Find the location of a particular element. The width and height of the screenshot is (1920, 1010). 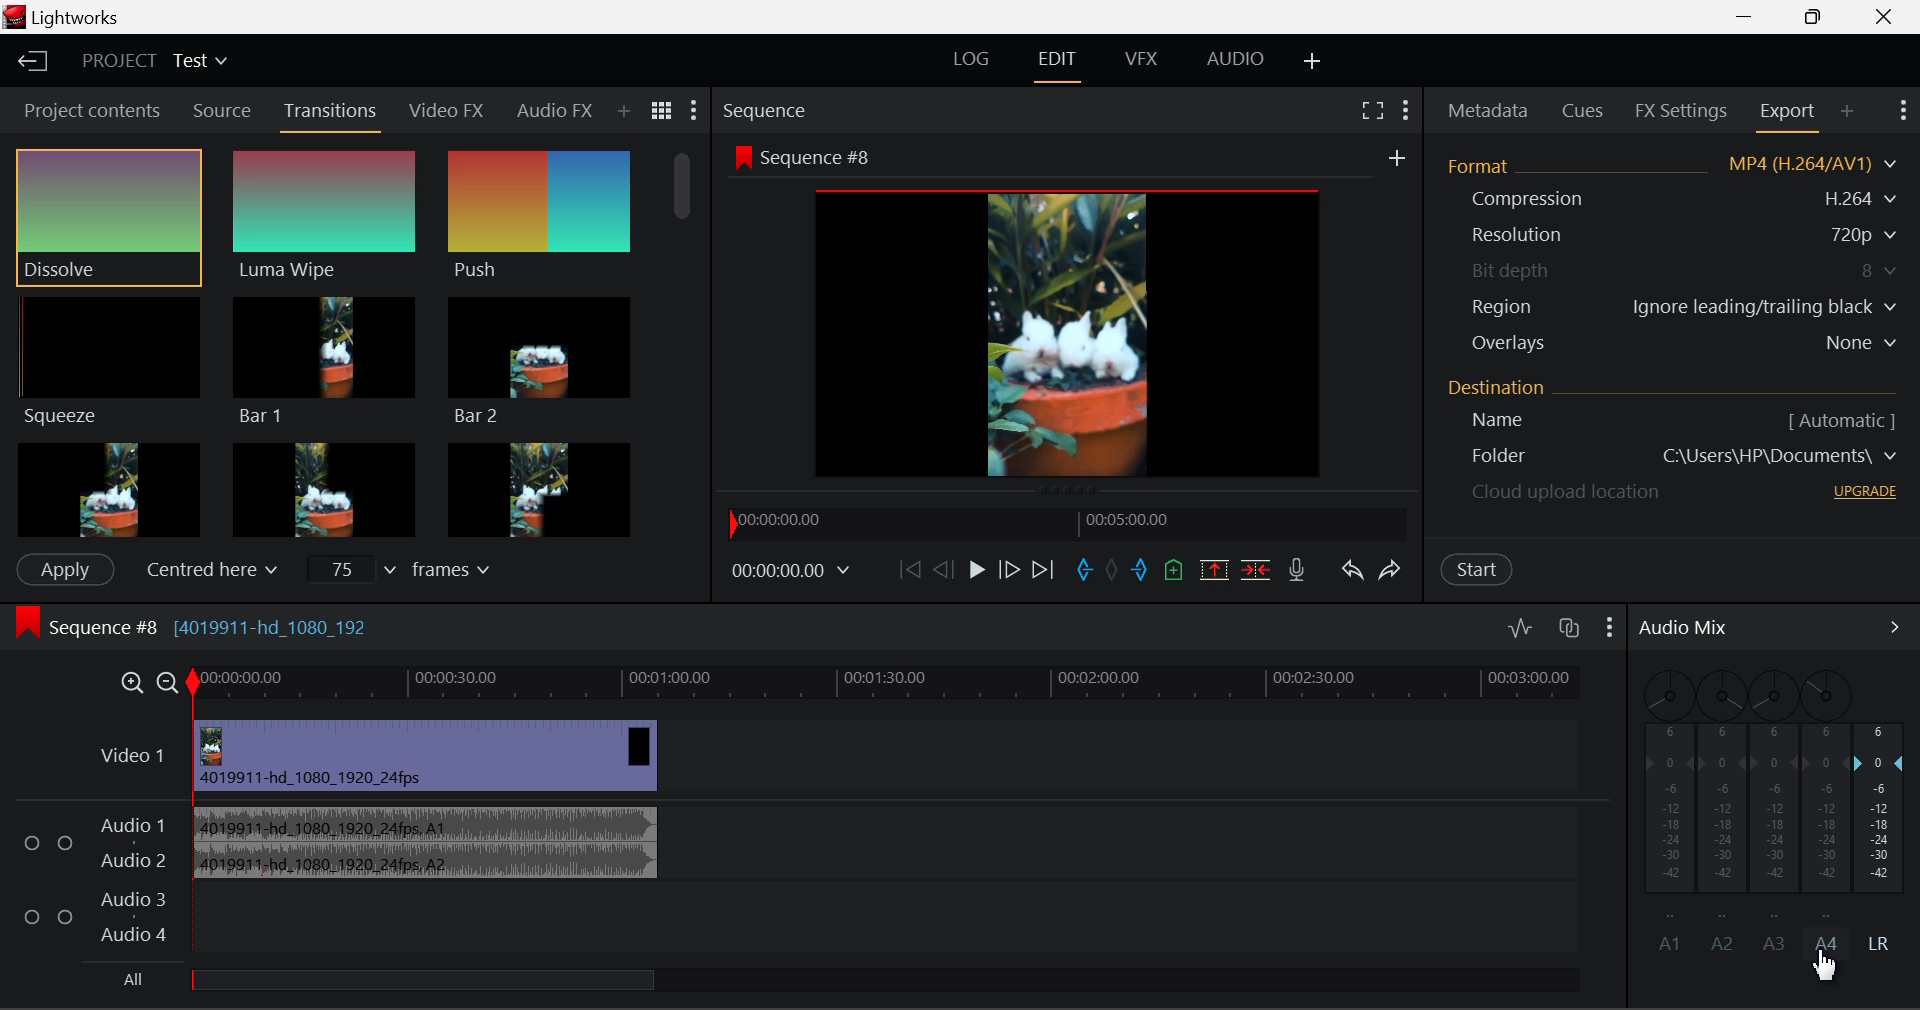

Region is located at coordinates (1669, 307).